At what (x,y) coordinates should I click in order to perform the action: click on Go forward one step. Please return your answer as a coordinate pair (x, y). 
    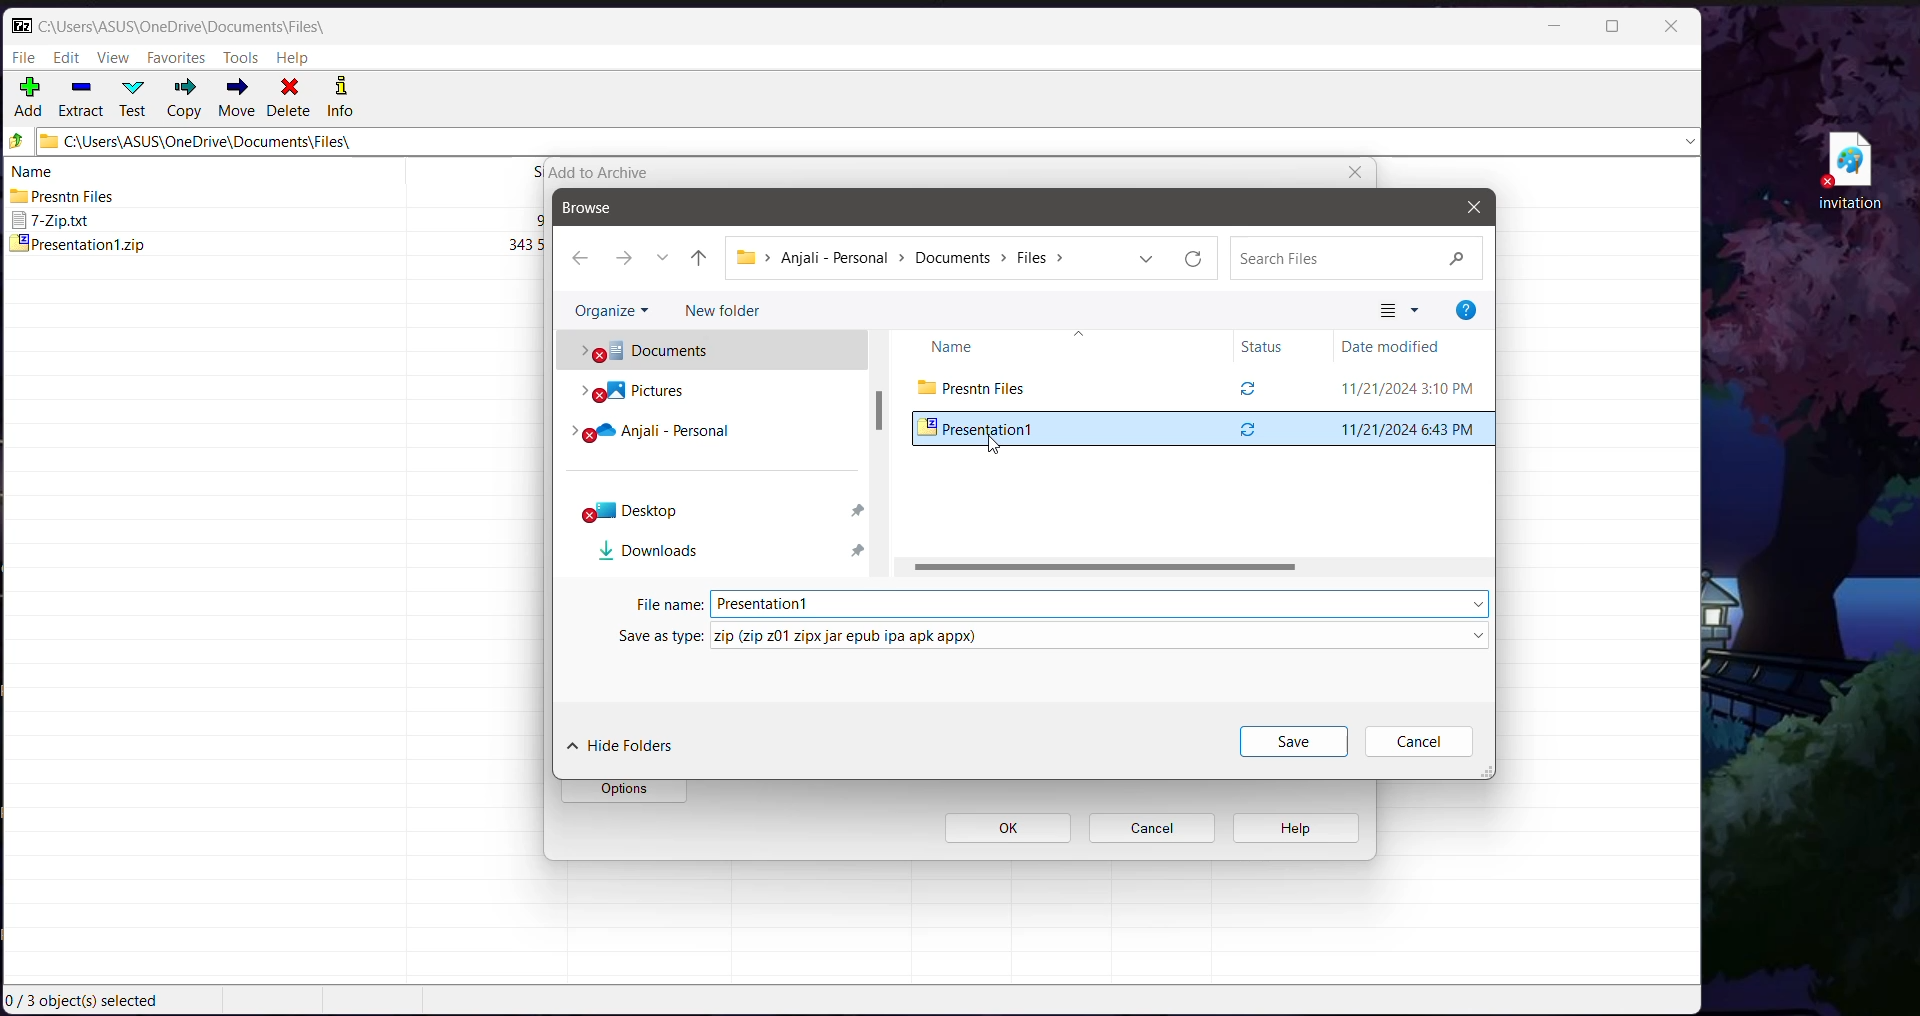
    Looking at the image, I should click on (627, 259).